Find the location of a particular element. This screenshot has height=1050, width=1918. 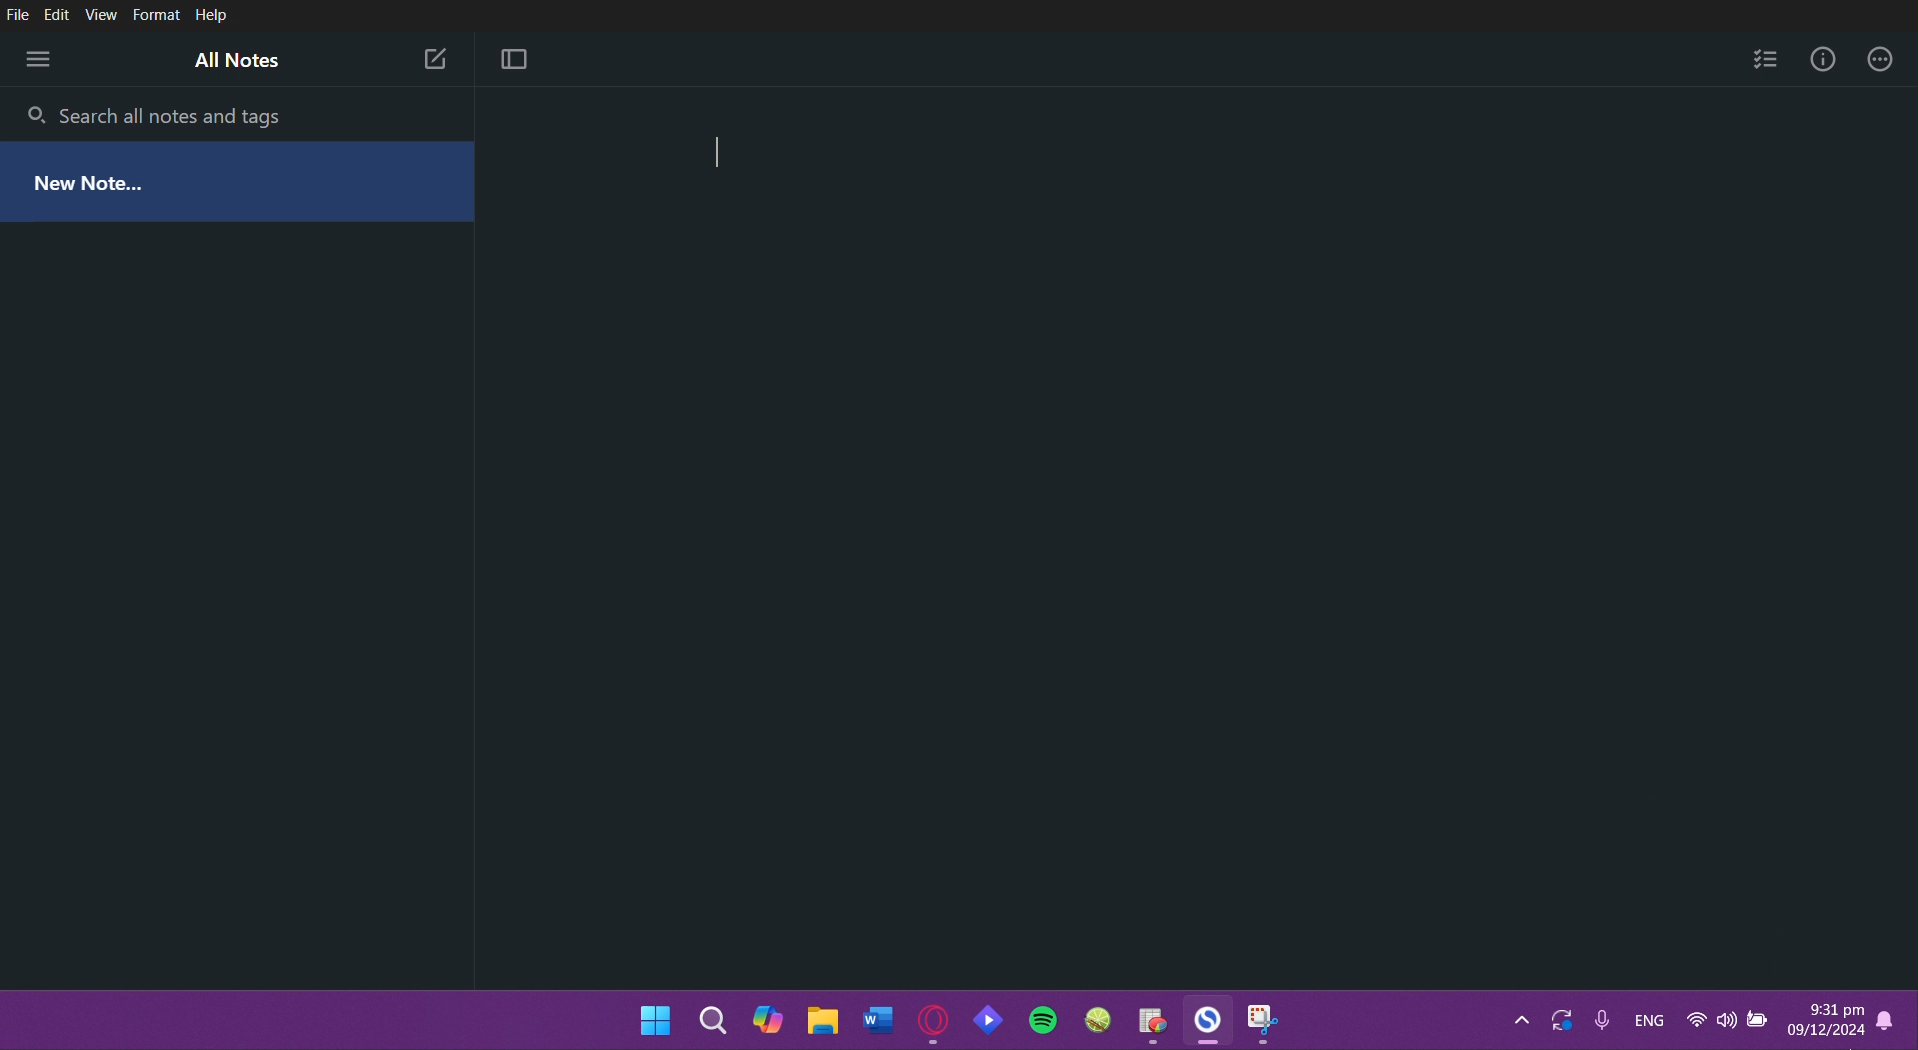

search is located at coordinates (716, 1018).